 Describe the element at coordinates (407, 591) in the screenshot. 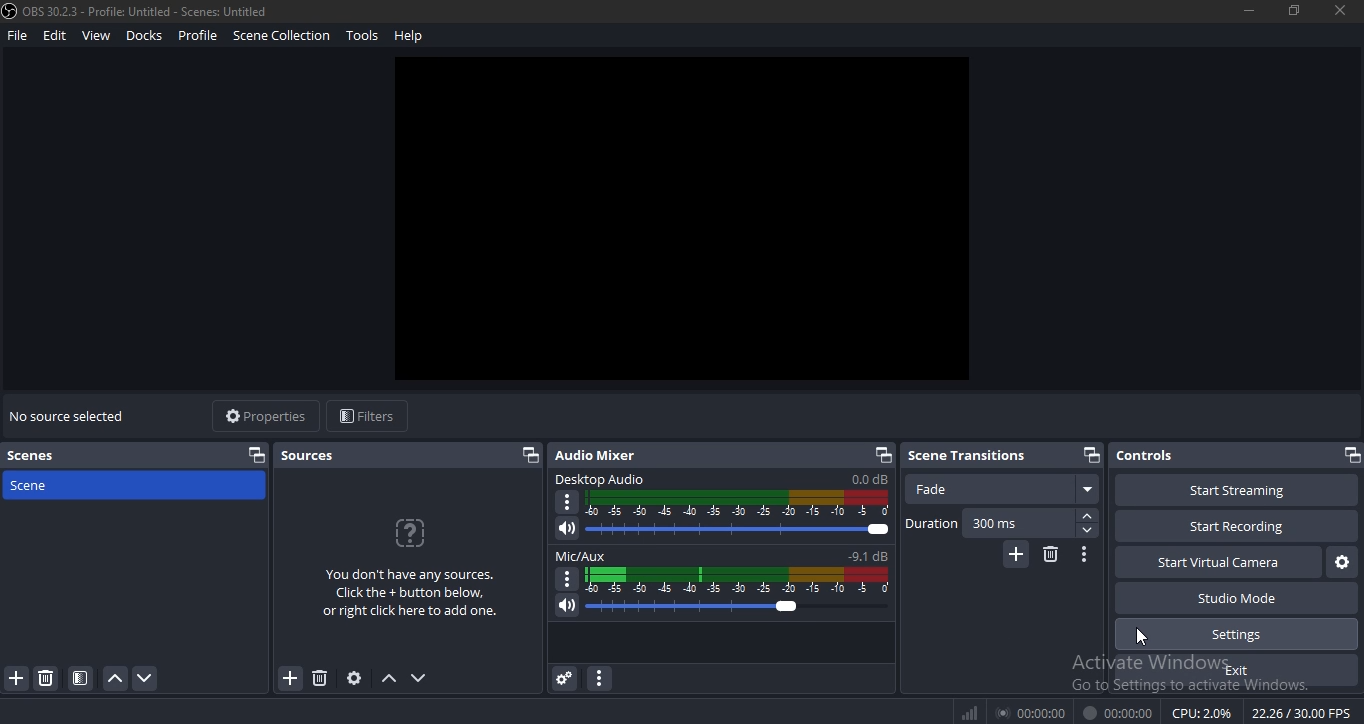

I see `You don't have any sources.
Click the + button below,
or right click here to add one.` at that location.